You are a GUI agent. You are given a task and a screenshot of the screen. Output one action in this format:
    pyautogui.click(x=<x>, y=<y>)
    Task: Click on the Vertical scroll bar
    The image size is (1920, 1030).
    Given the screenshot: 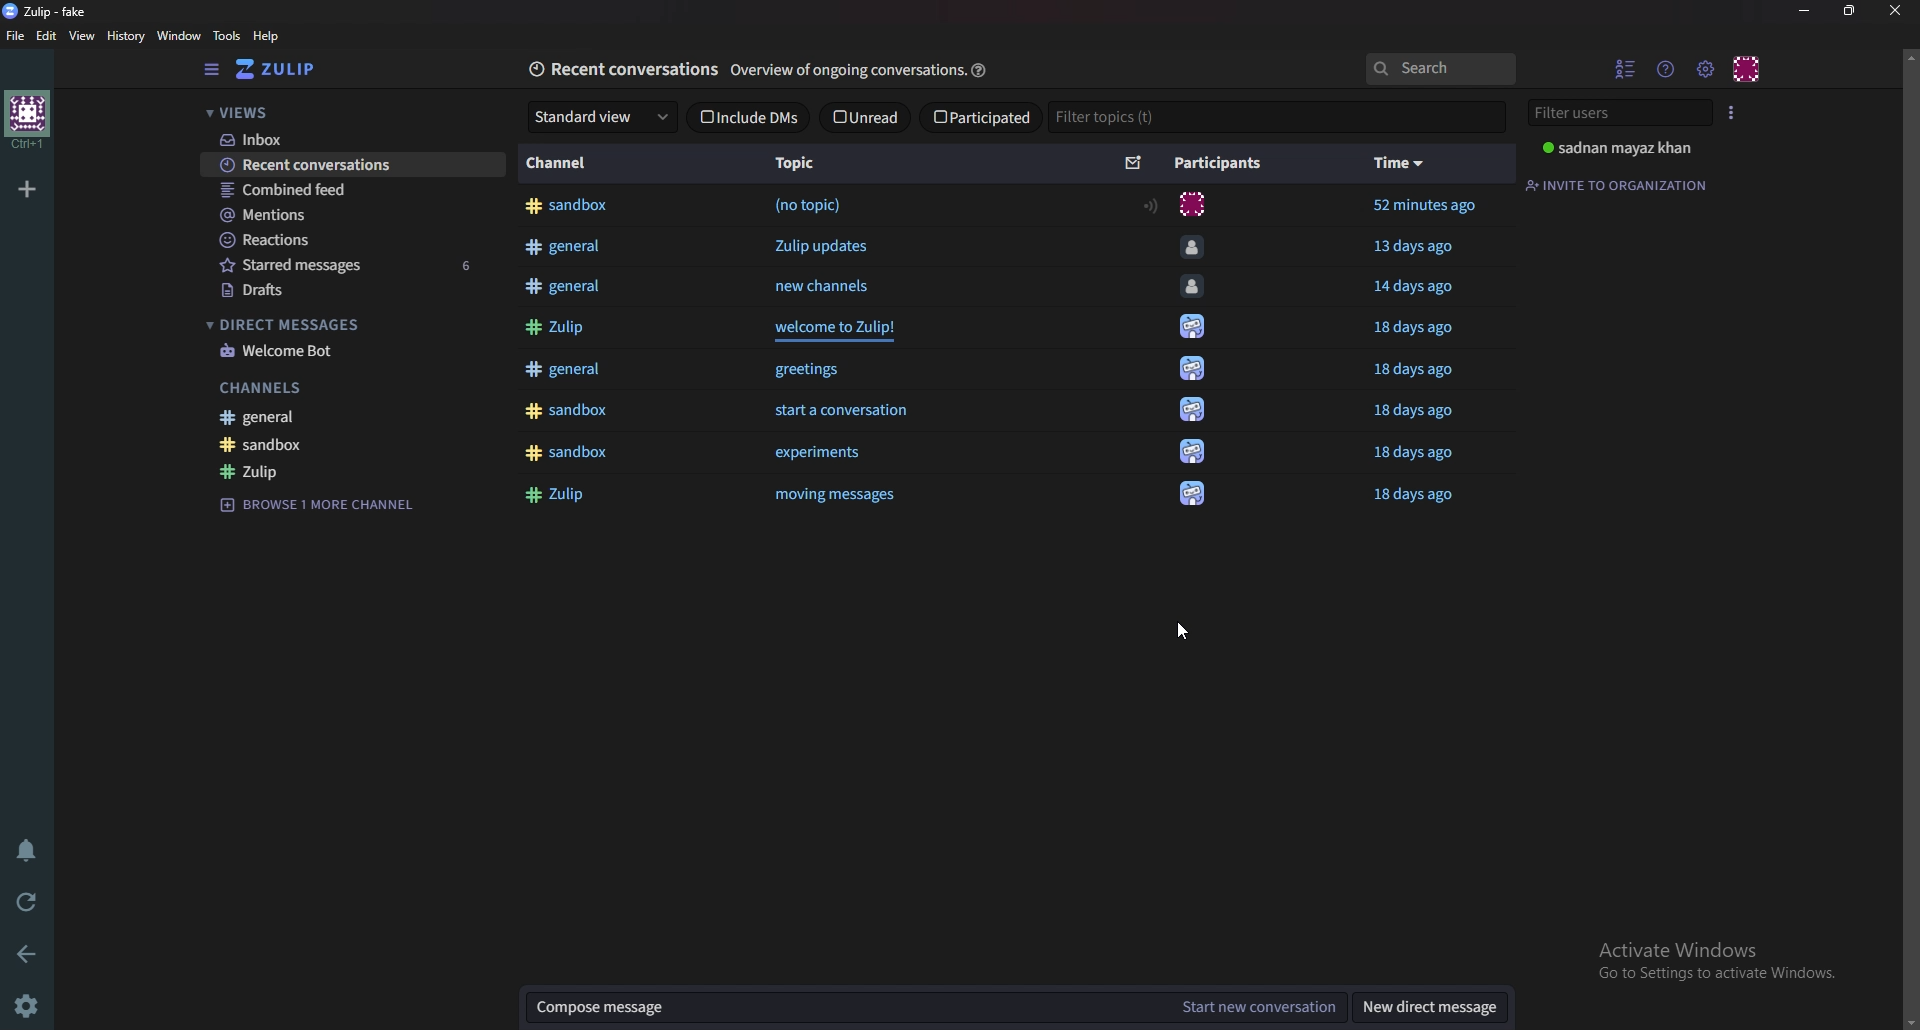 What is the action you would take?
    pyautogui.click(x=1910, y=539)
    